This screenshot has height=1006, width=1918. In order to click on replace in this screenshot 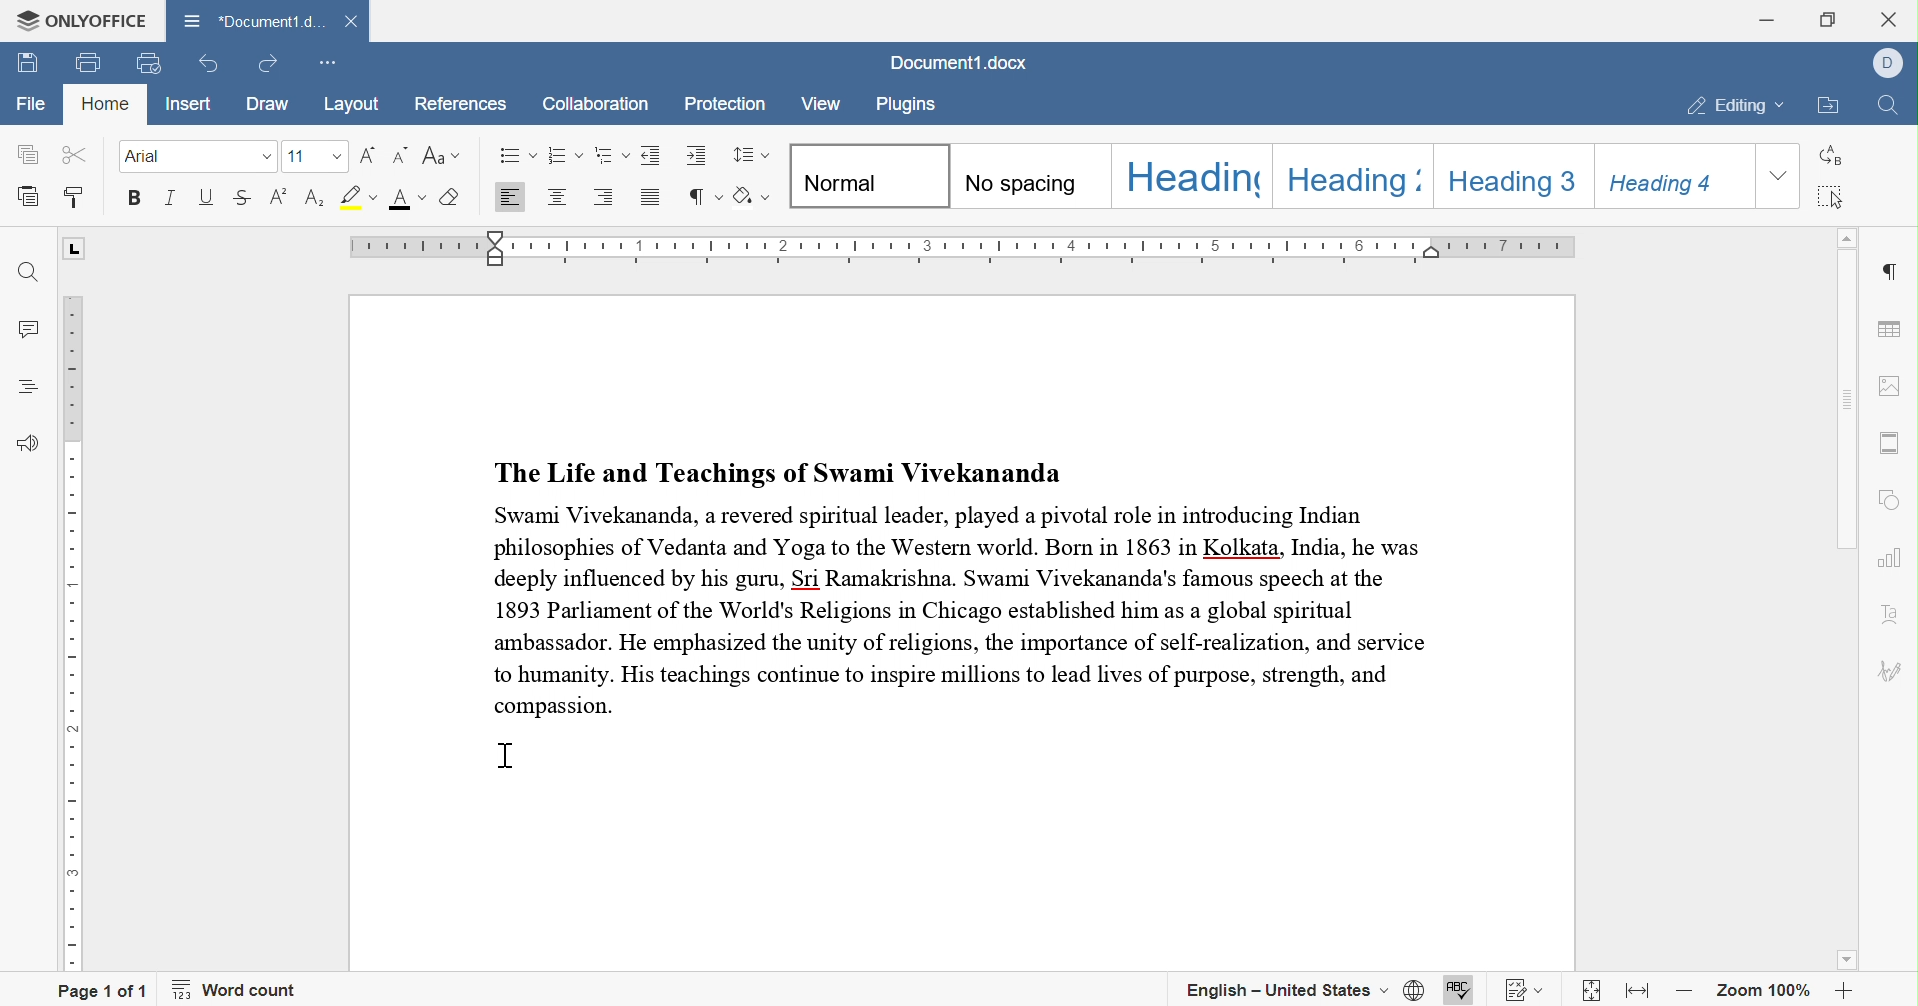, I will do `click(1828, 156)`.